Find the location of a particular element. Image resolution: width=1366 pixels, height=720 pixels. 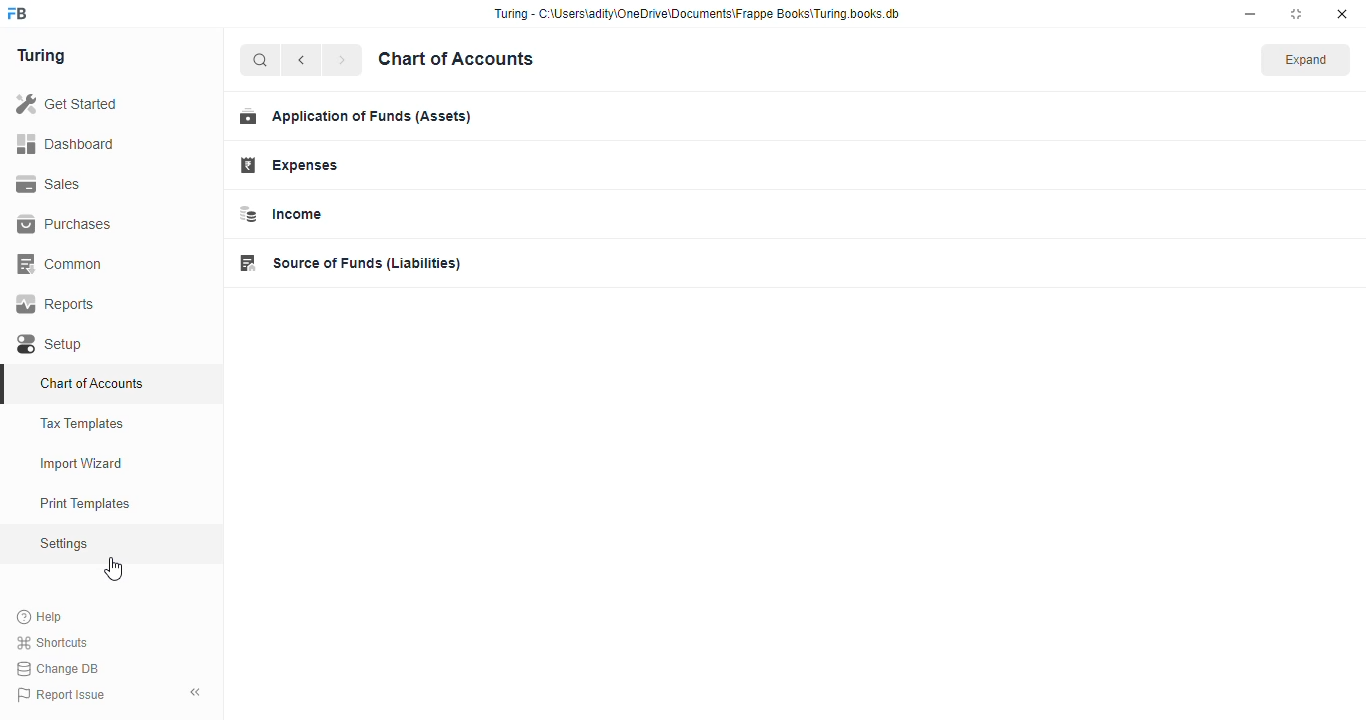

frappe books logo is located at coordinates (25, 15).